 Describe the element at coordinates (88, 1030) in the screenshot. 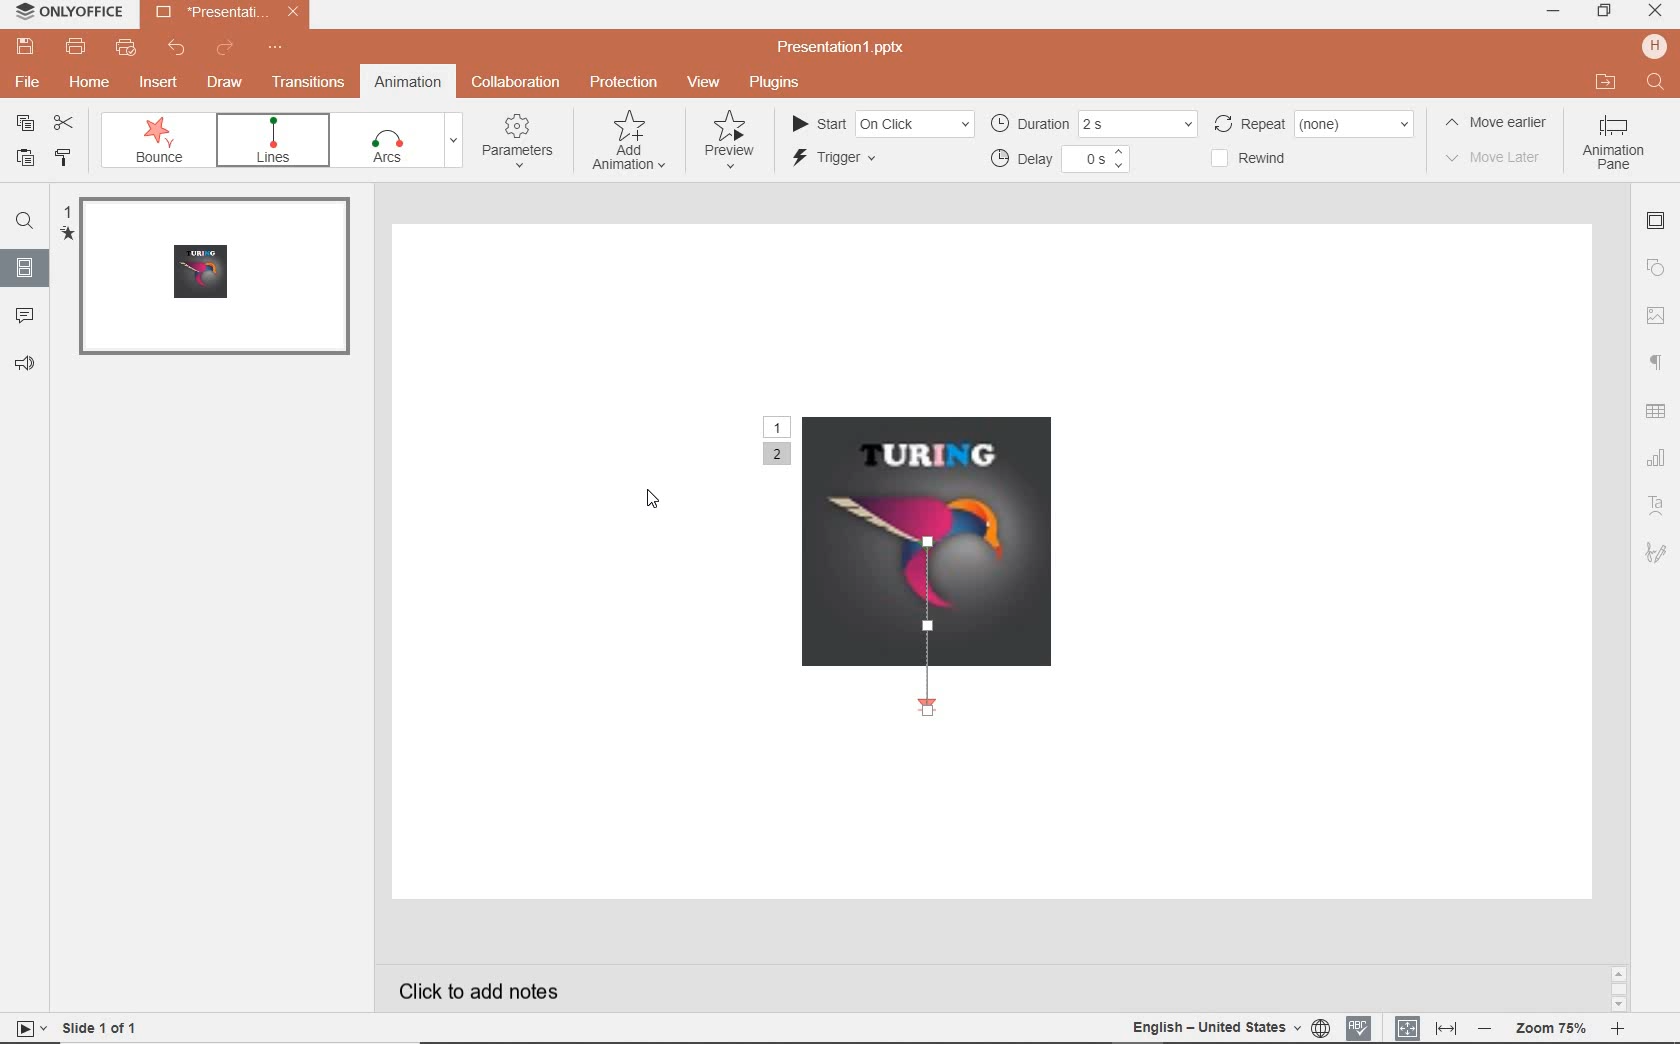

I see `slide 1 of 1` at that location.